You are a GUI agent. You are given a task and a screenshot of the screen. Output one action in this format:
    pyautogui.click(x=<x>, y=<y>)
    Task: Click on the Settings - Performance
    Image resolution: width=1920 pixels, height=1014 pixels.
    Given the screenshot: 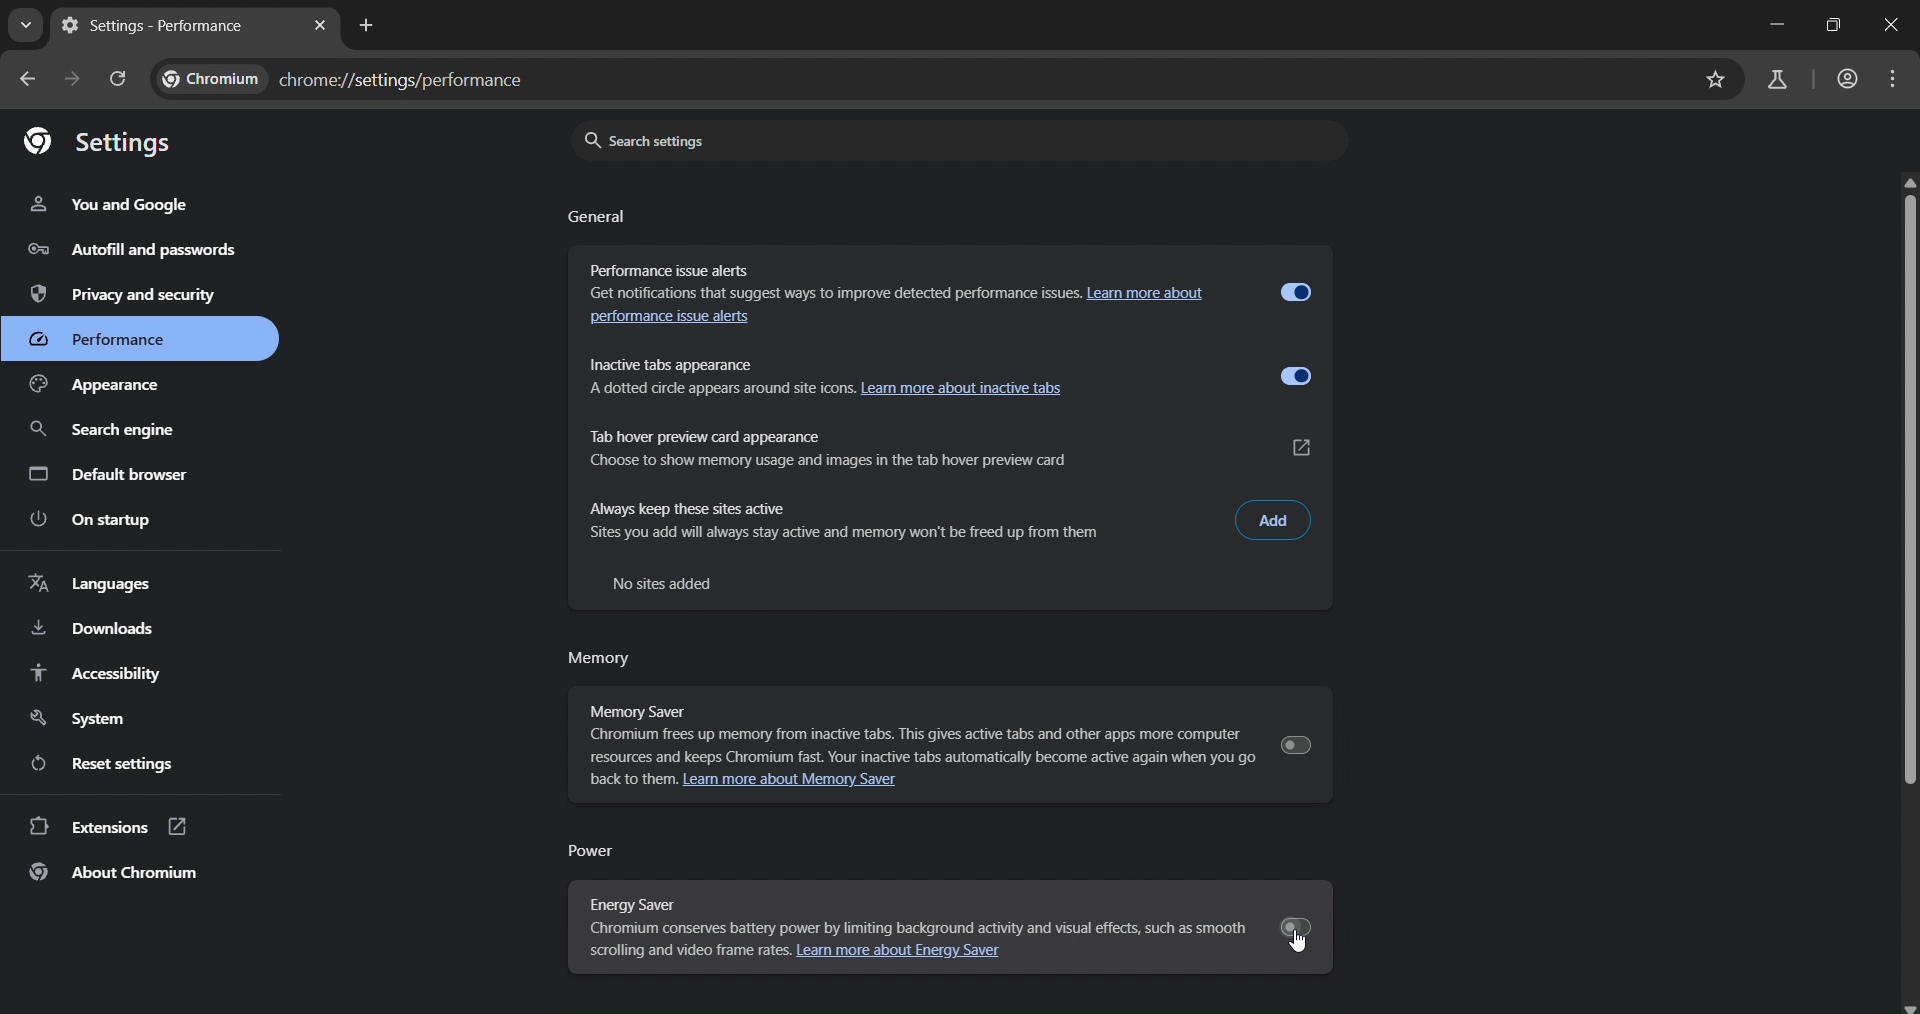 What is the action you would take?
    pyautogui.click(x=173, y=27)
    